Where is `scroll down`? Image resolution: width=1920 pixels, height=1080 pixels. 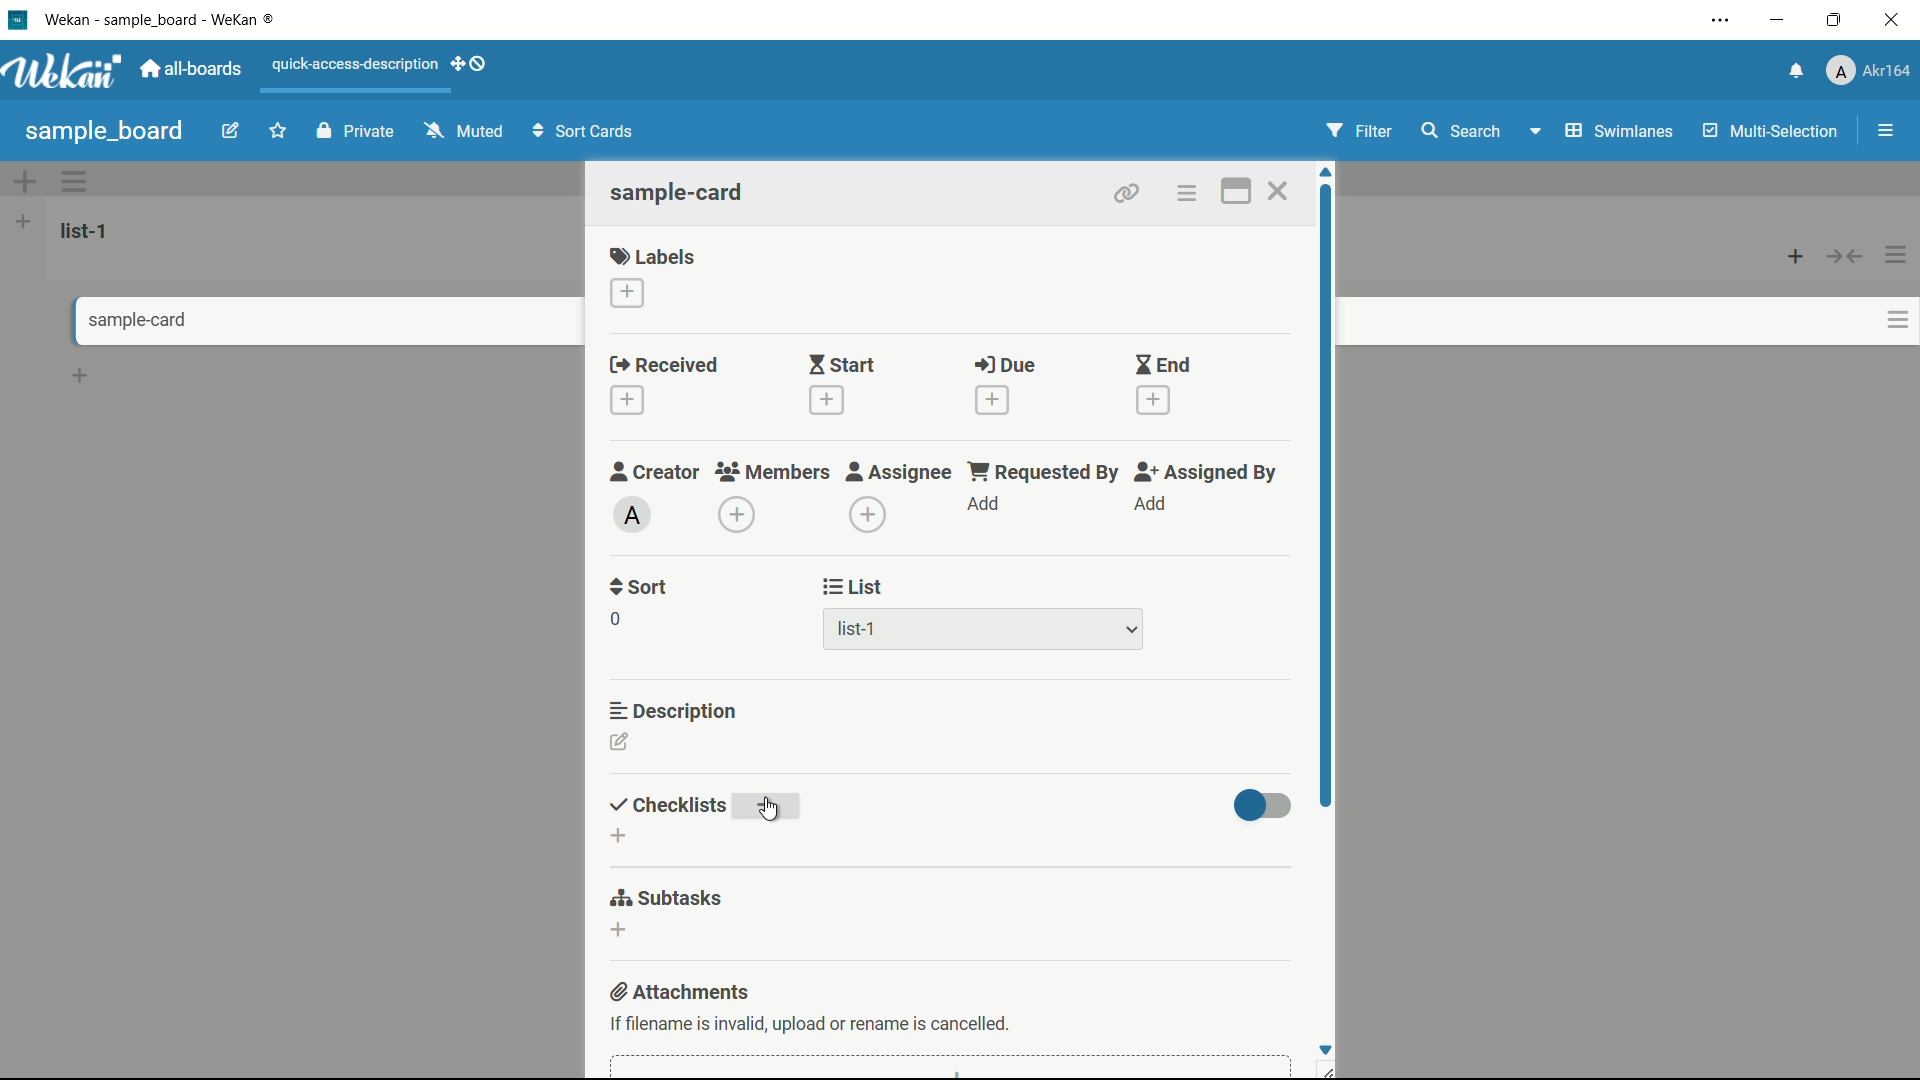 scroll down is located at coordinates (1324, 1049).